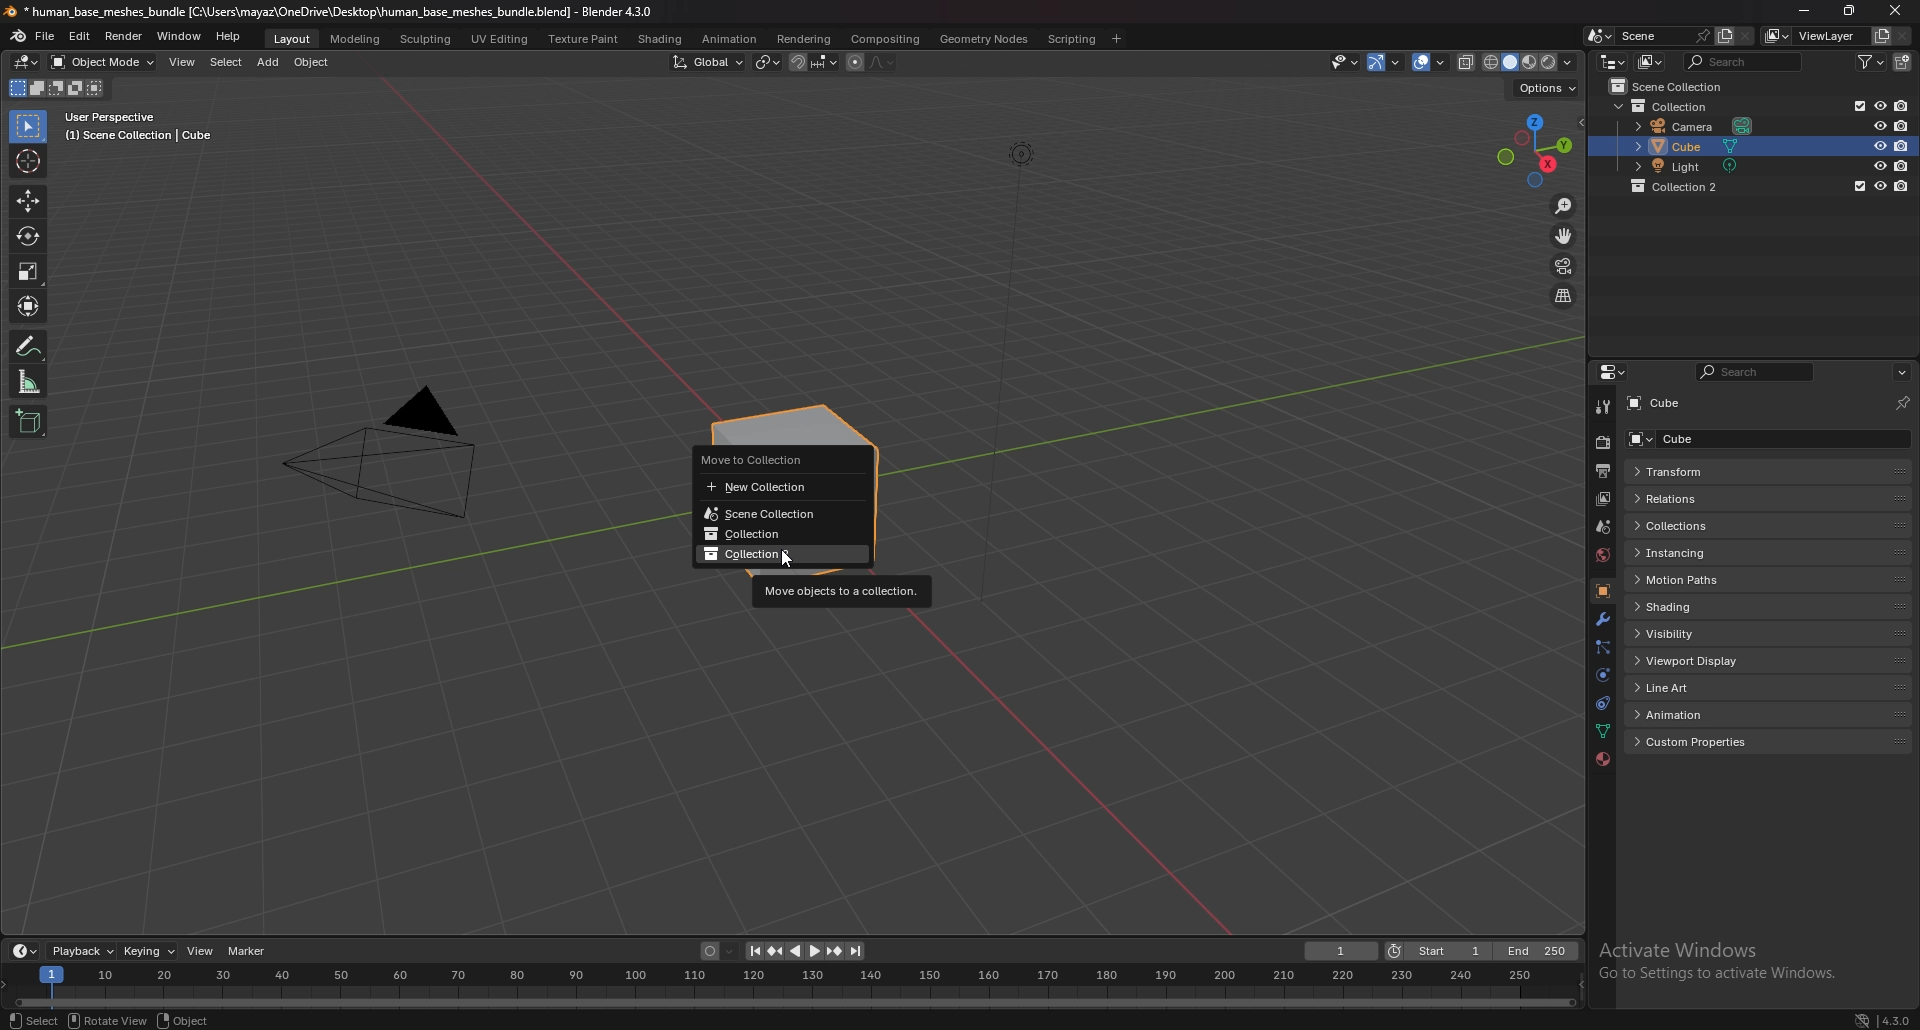 The height and width of the screenshot is (1030, 1920). What do you see at coordinates (28, 61) in the screenshot?
I see `editor type` at bounding box center [28, 61].